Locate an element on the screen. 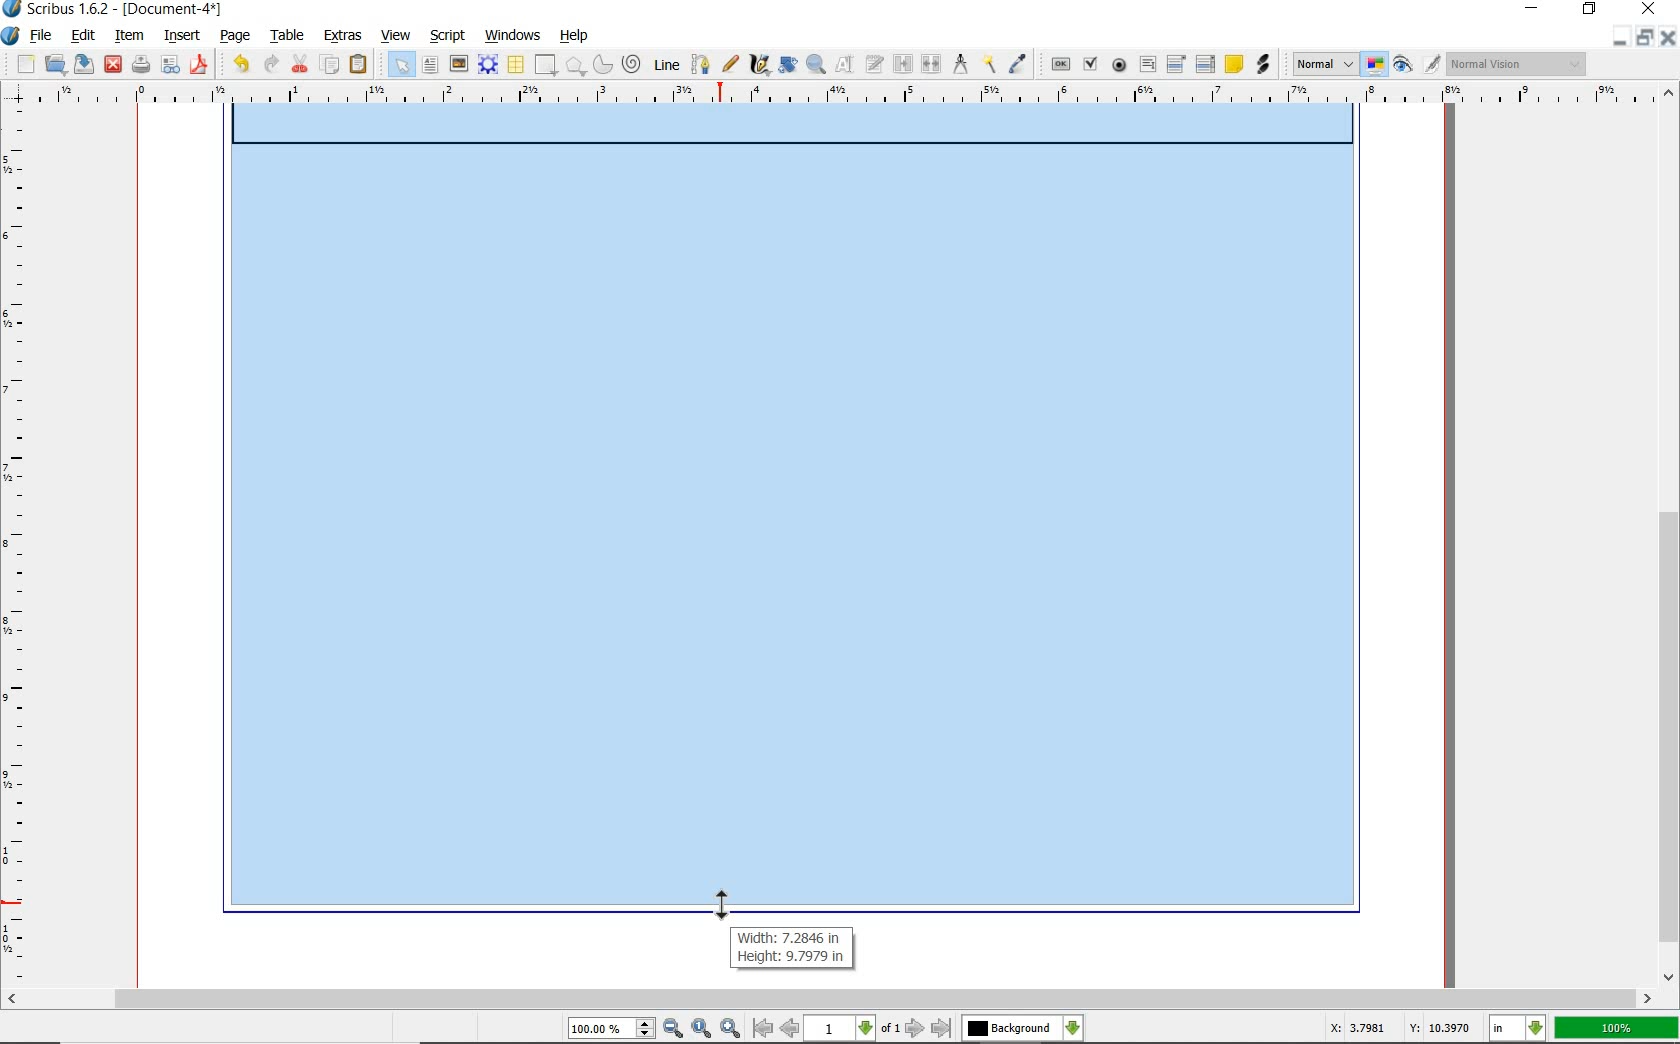 The image size is (1680, 1044). Width: 7.2846 in Height: 9.7979 in is located at coordinates (789, 948).